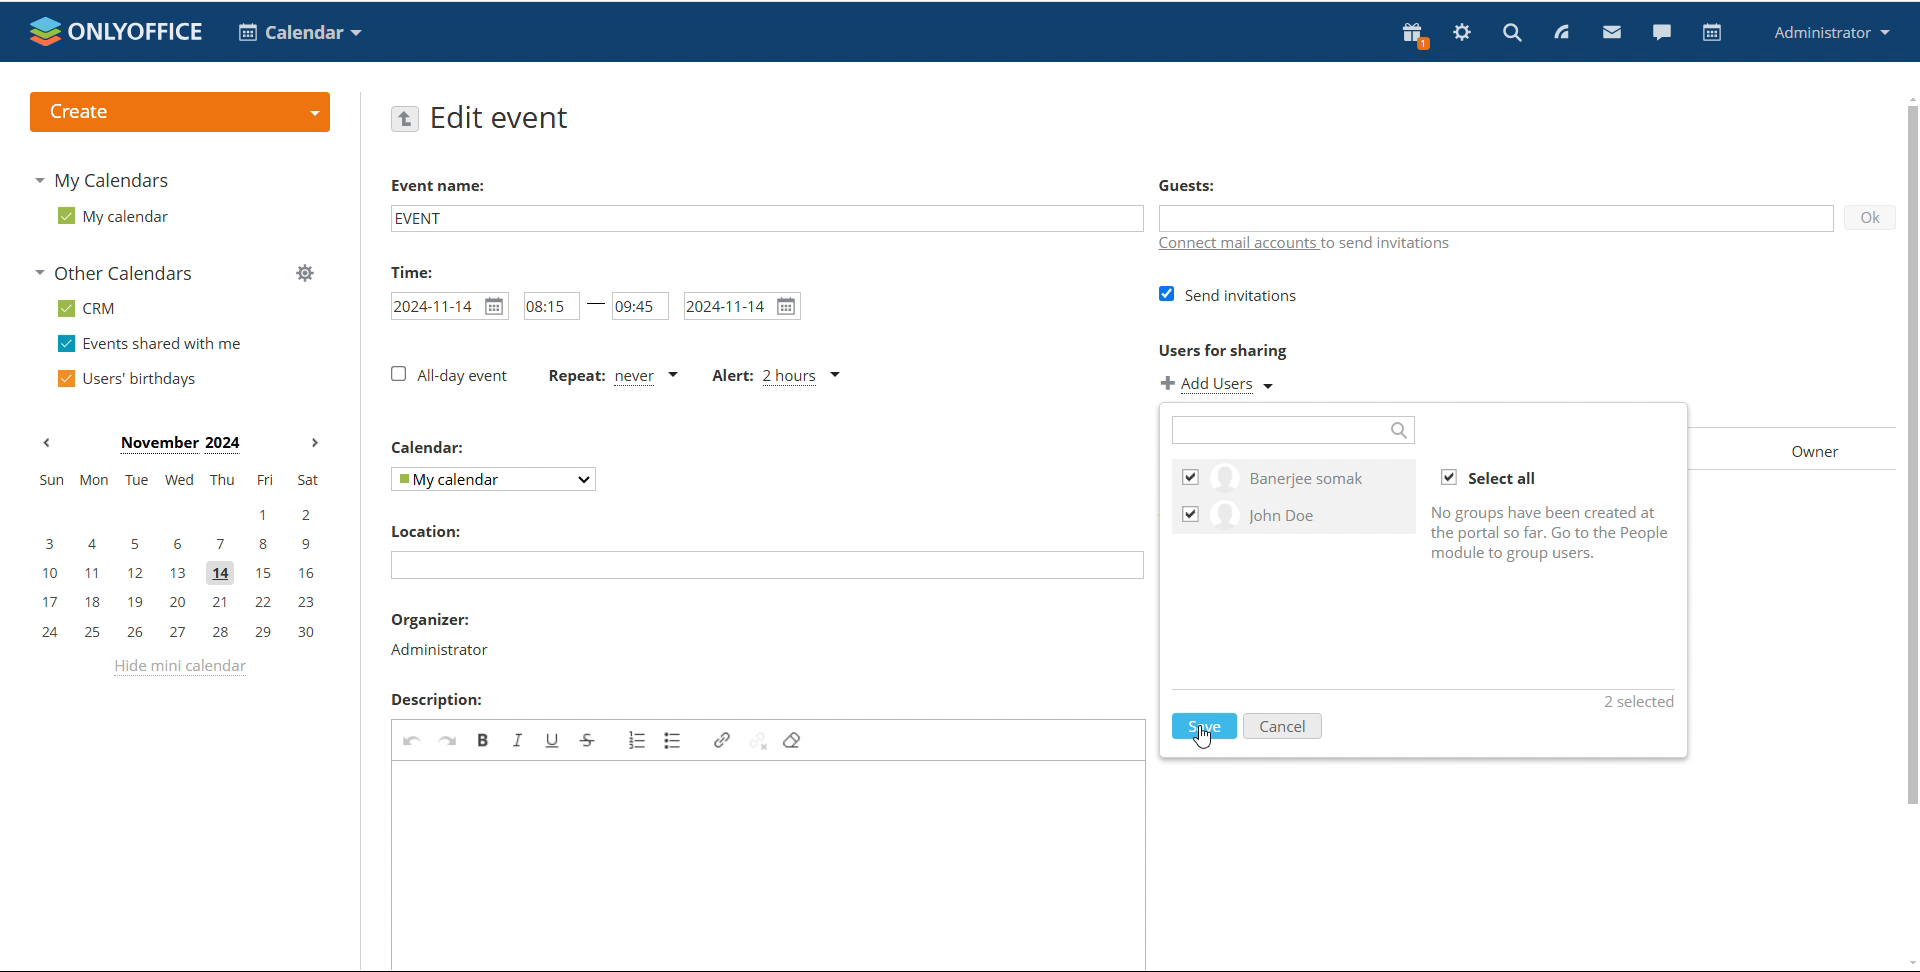 This screenshot has width=1920, height=972. What do you see at coordinates (673, 739) in the screenshot?
I see `insert/remove bulleted list` at bounding box center [673, 739].